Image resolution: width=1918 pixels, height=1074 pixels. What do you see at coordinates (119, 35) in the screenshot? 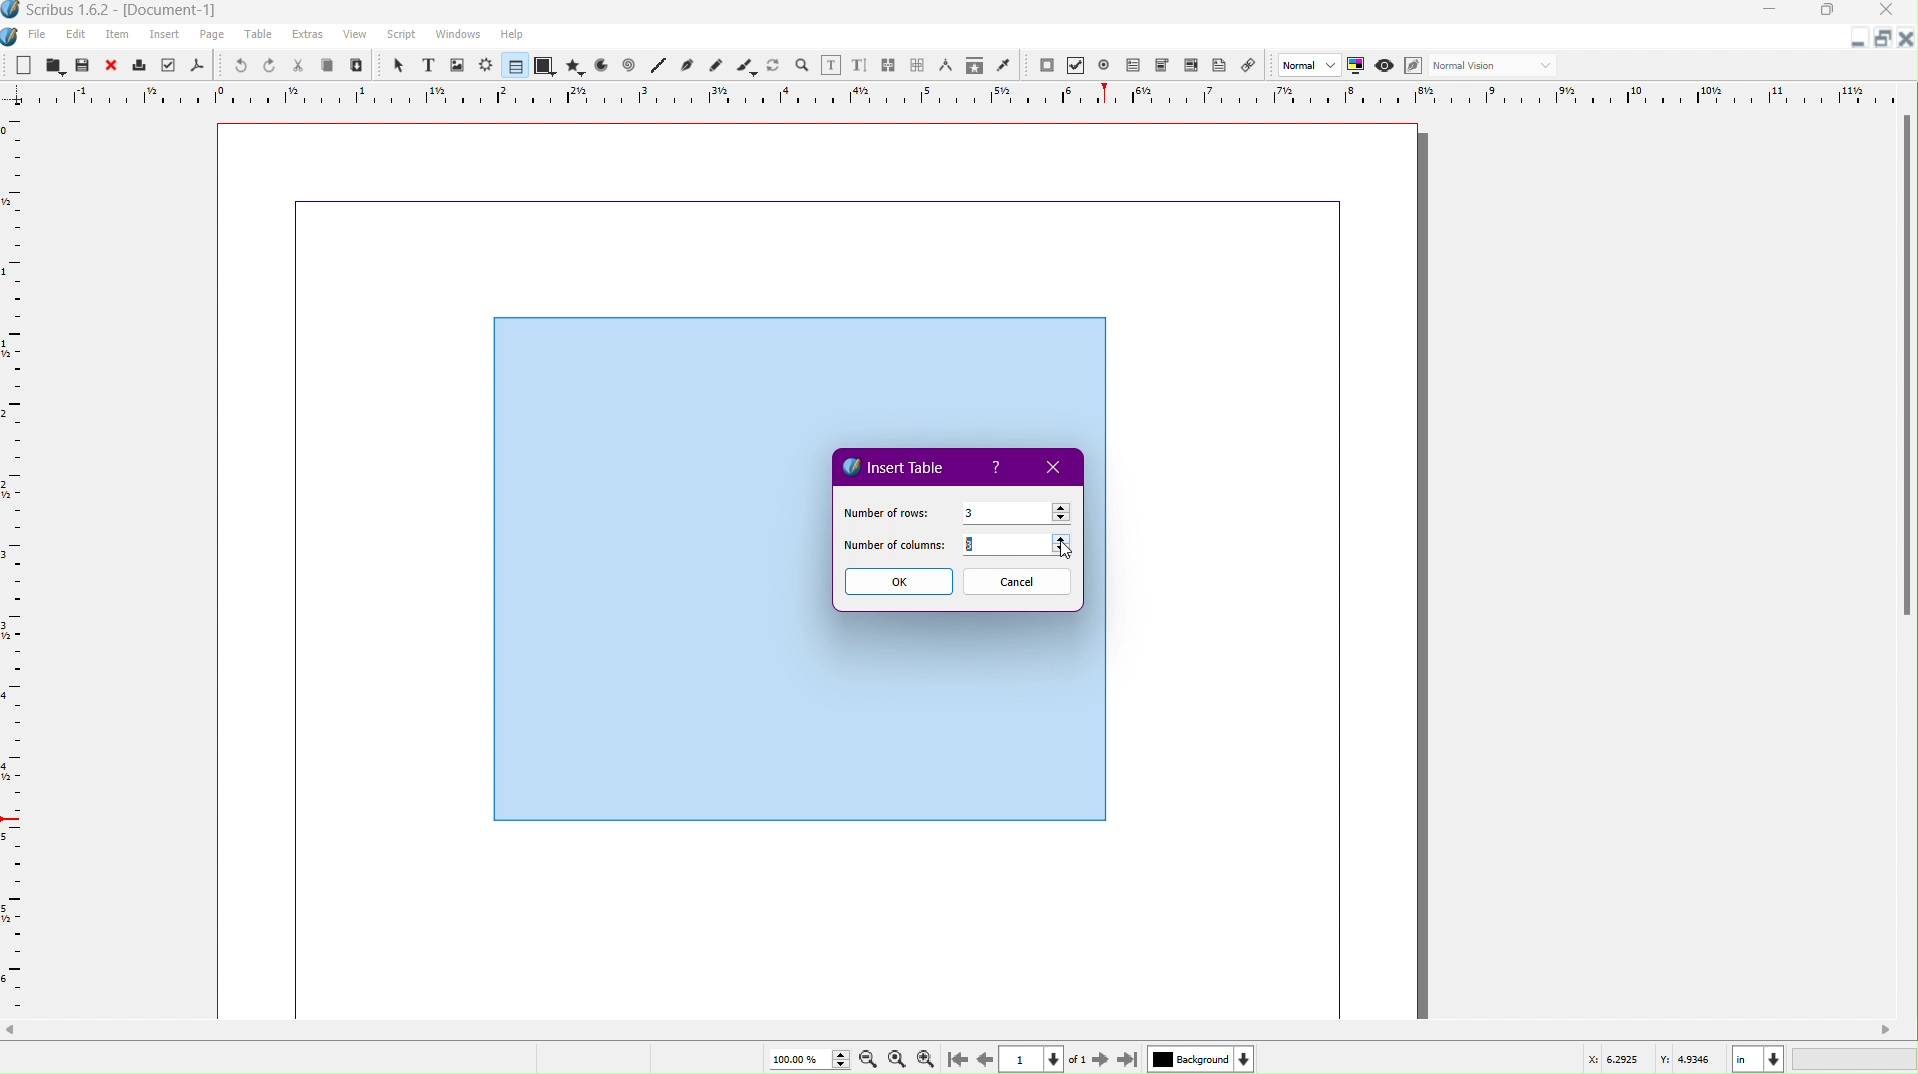
I see `Item` at bounding box center [119, 35].